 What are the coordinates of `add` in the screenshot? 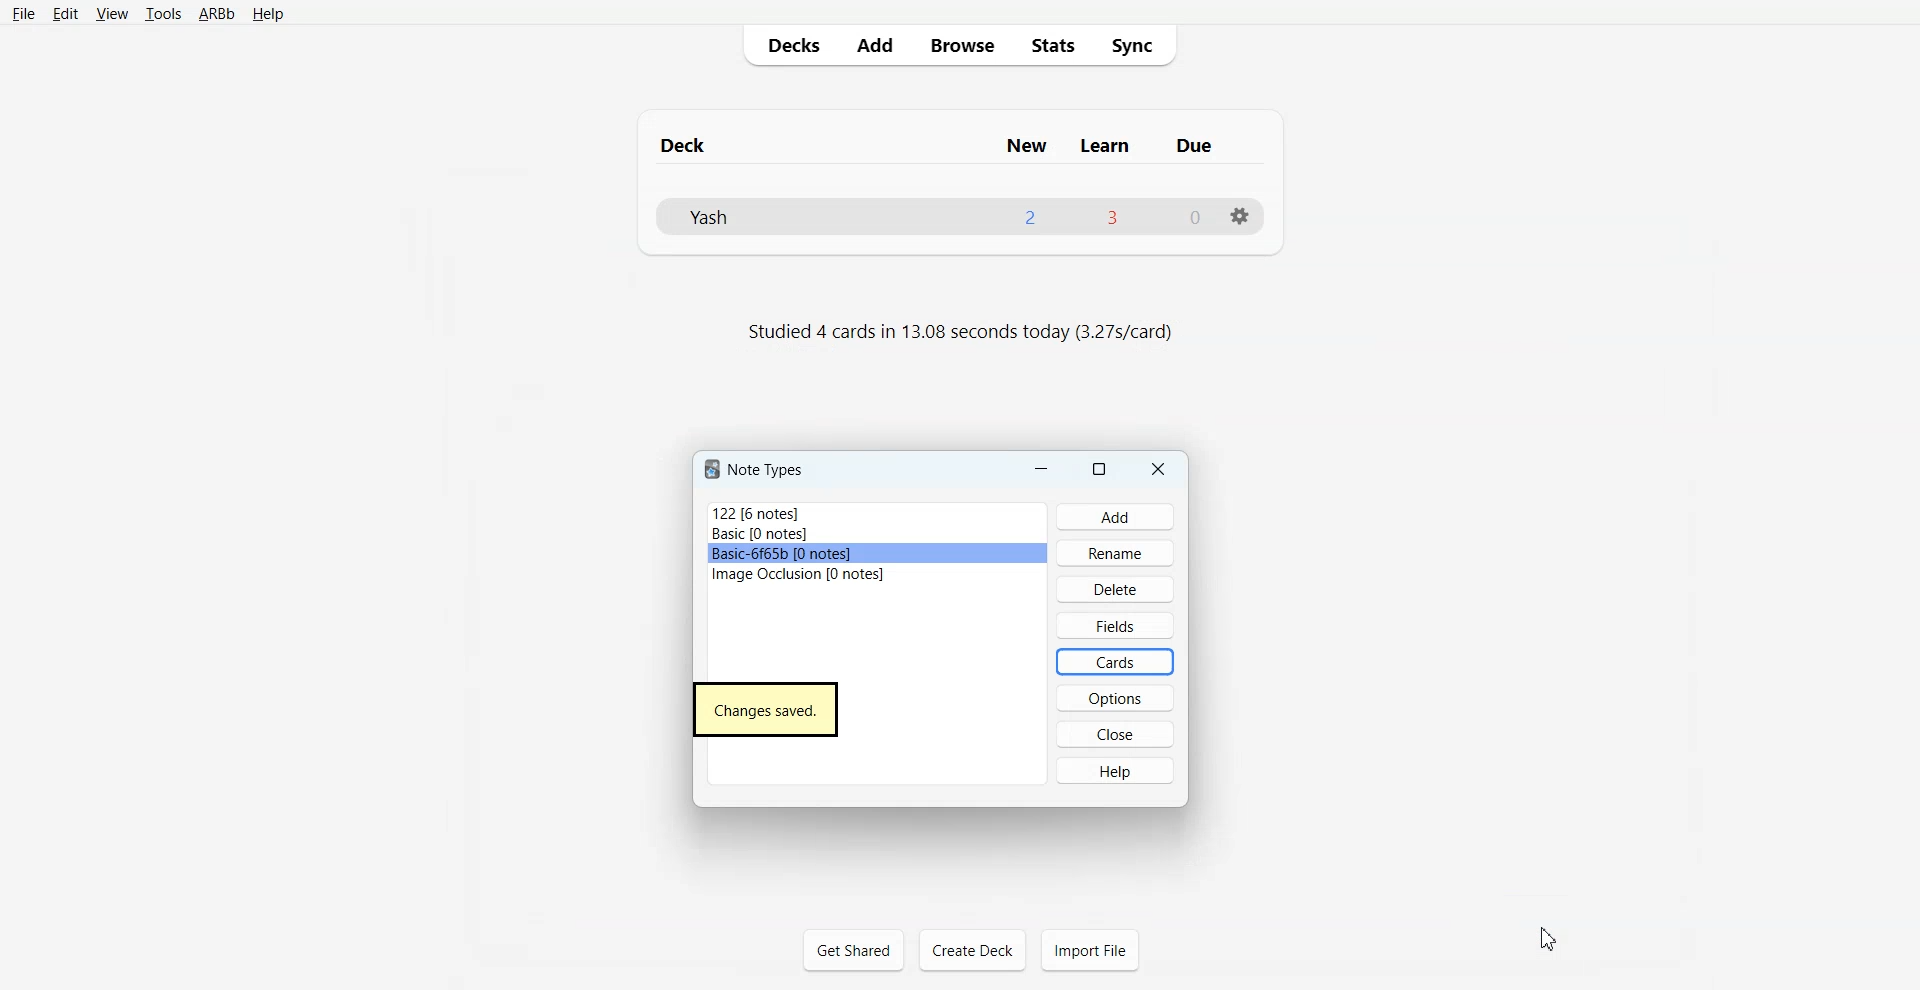 It's located at (1113, 520).